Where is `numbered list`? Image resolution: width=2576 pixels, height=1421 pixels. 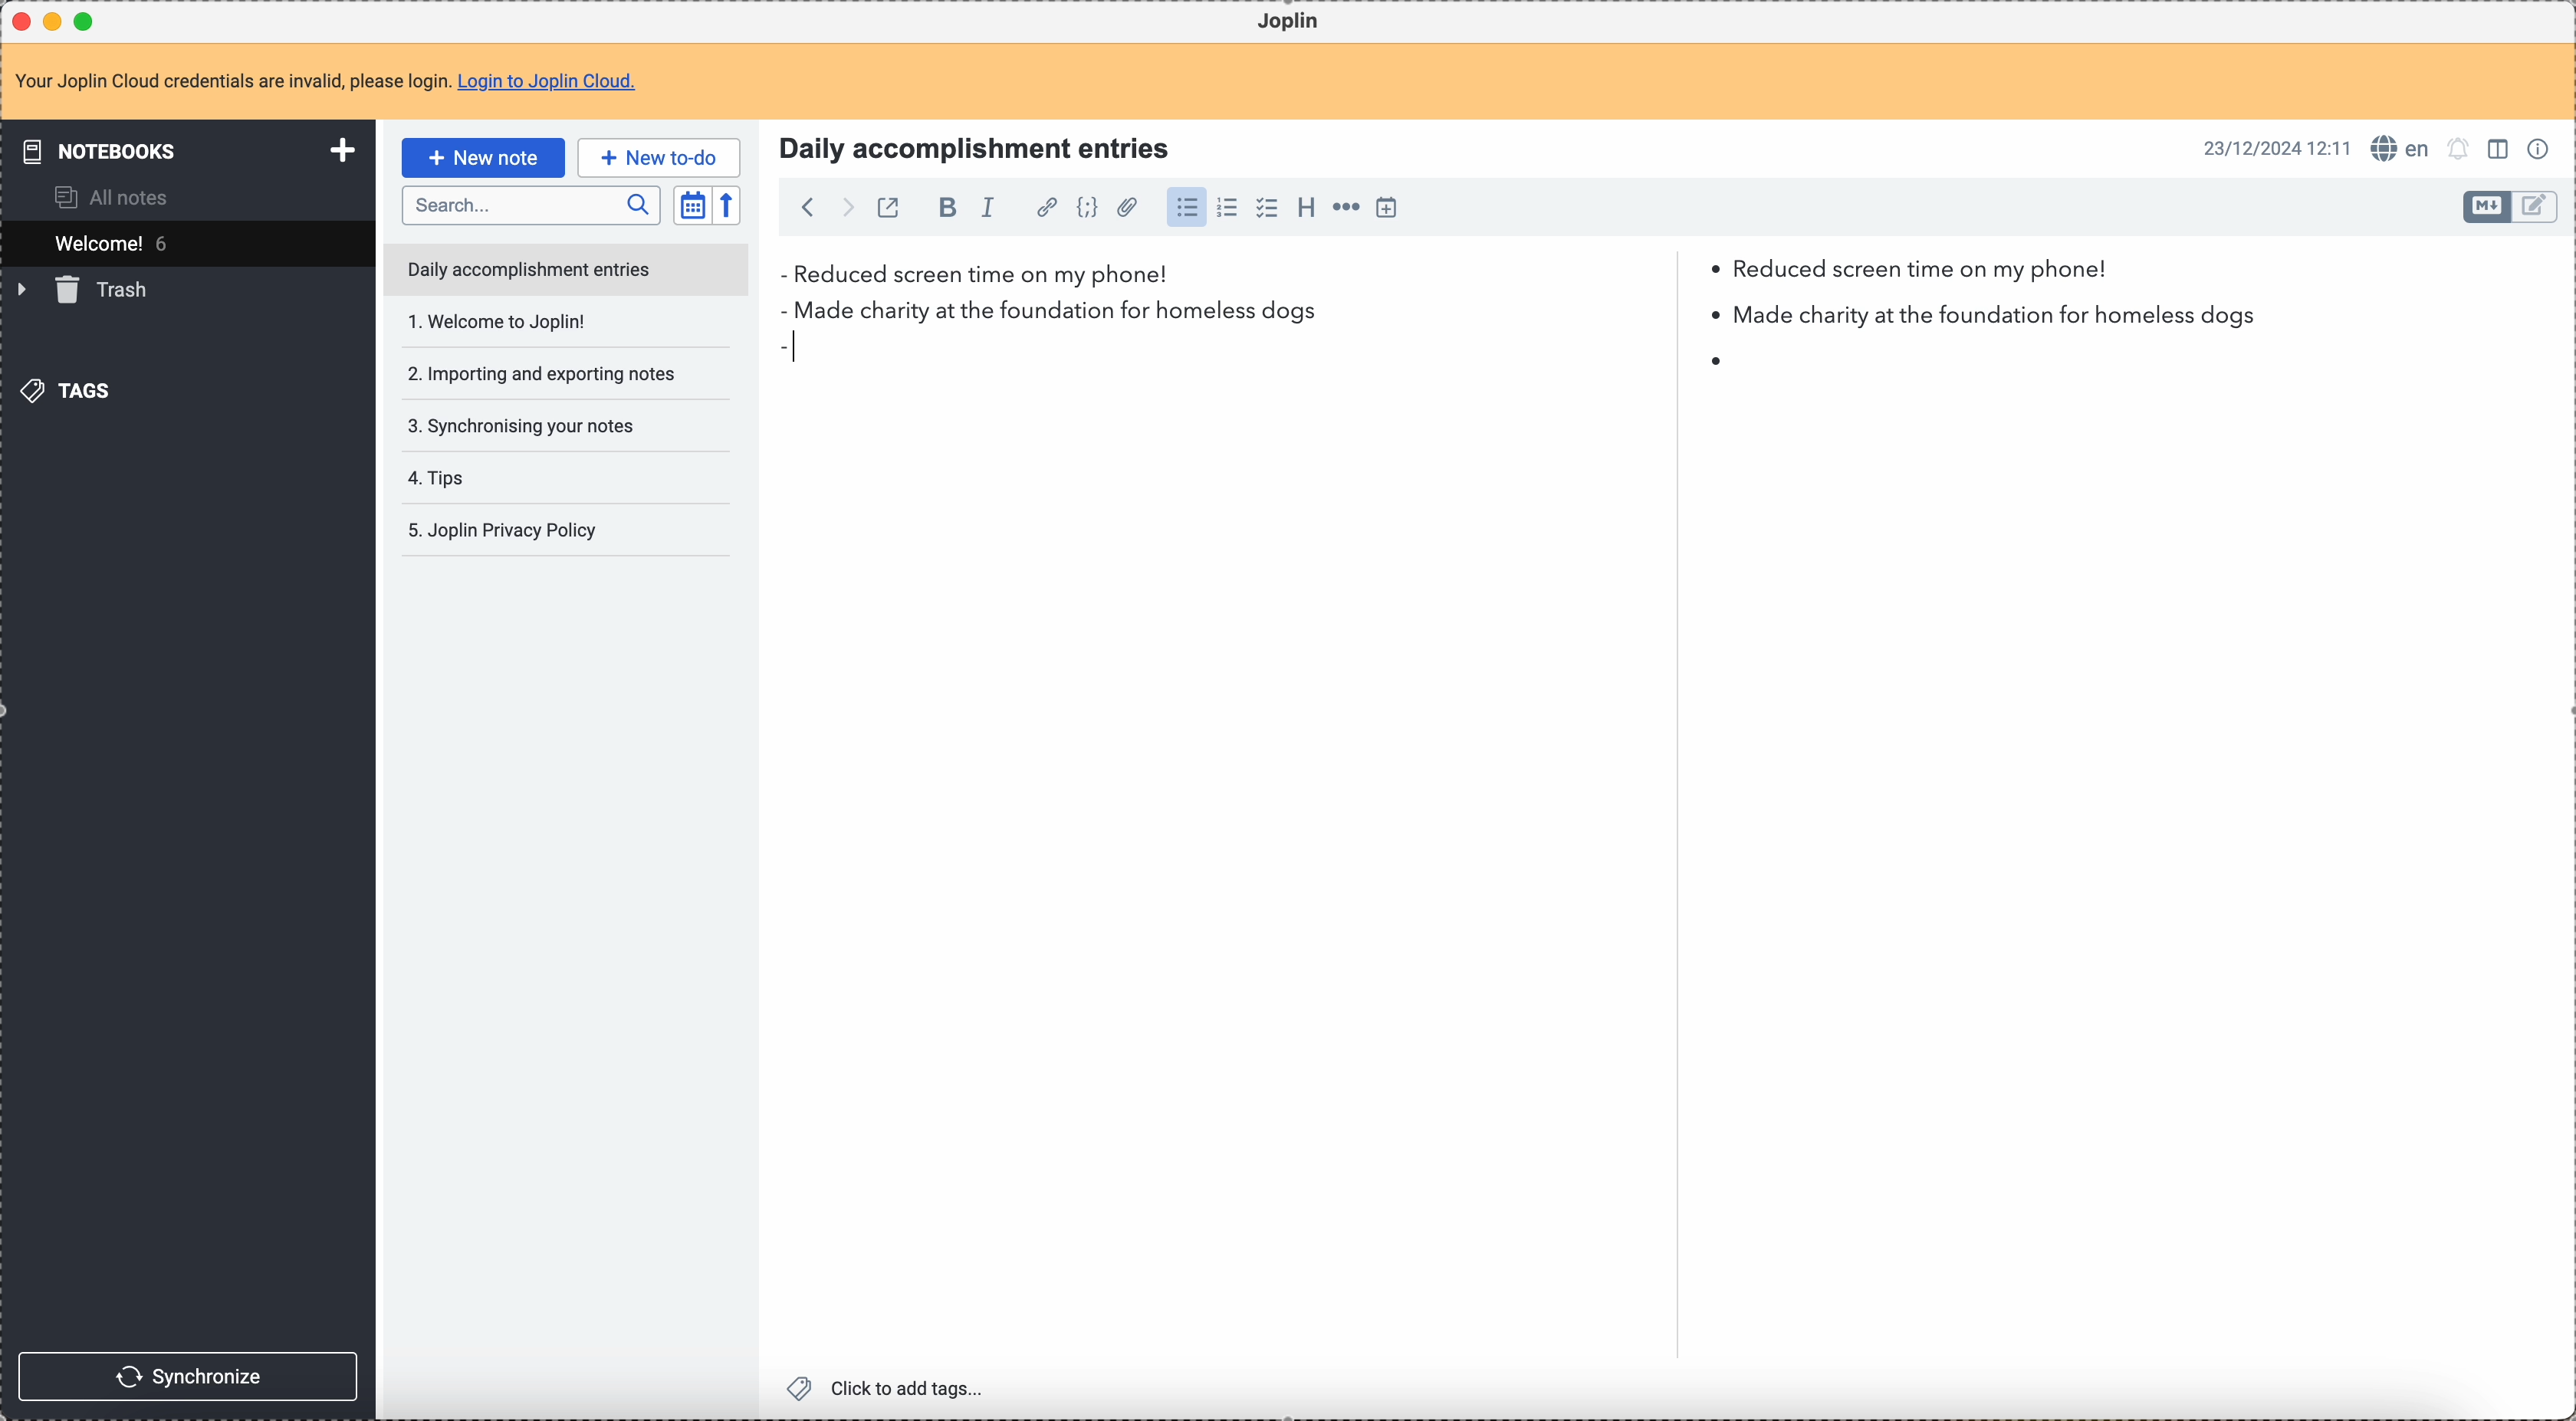 numbered list is located at coordinates (1227, 210).